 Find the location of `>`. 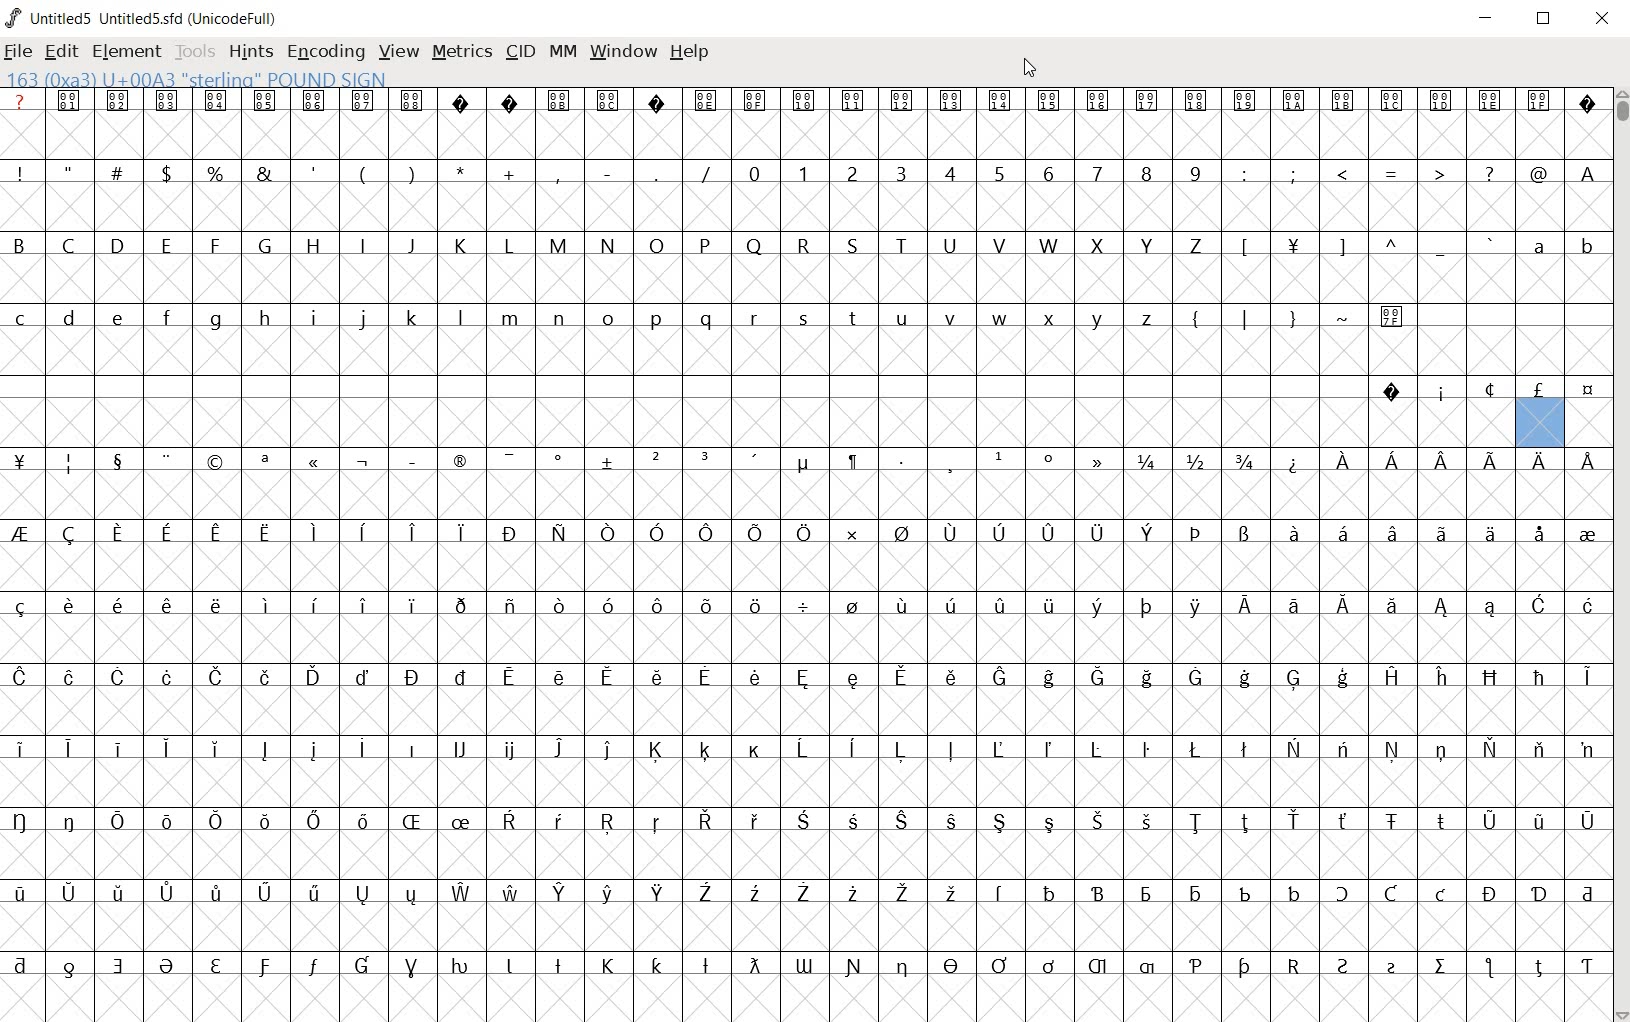

> is located at coordinates (1441, 174).